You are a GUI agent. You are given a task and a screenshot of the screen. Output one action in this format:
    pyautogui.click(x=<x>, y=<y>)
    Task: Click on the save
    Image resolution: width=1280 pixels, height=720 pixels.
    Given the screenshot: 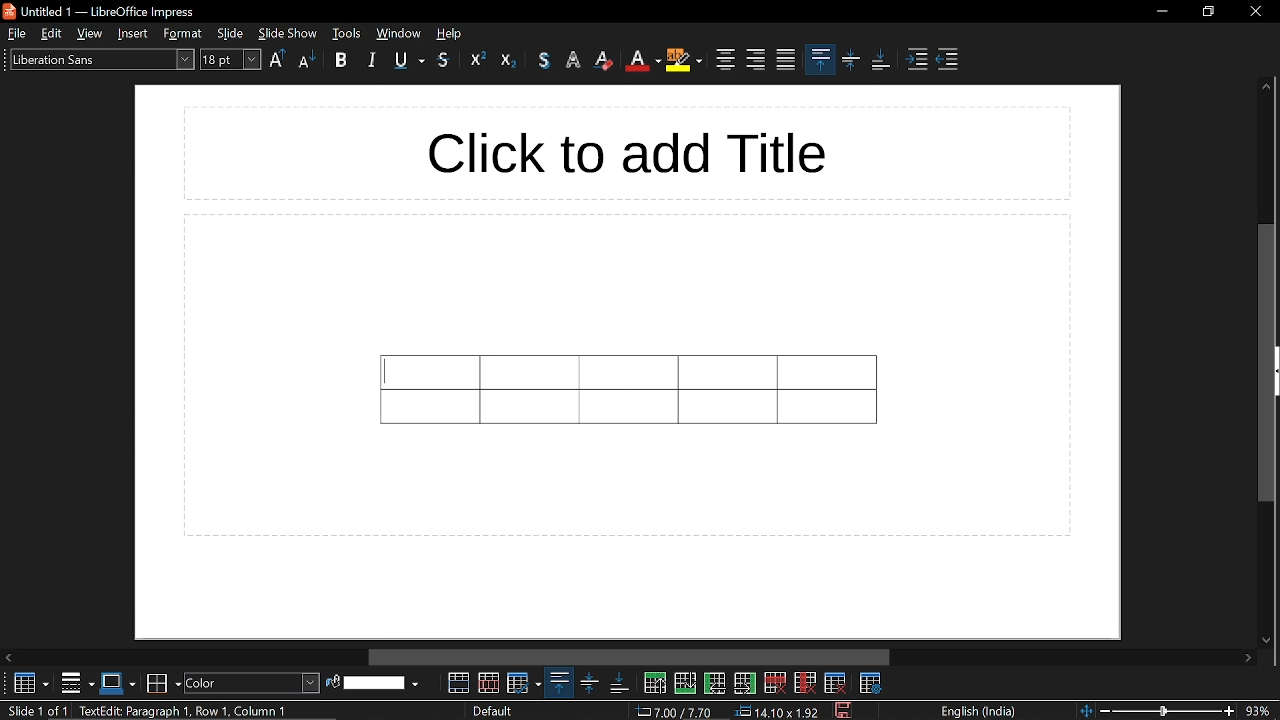 What is the action you would take?
    pyautogui.click(x=842, y=711)
    